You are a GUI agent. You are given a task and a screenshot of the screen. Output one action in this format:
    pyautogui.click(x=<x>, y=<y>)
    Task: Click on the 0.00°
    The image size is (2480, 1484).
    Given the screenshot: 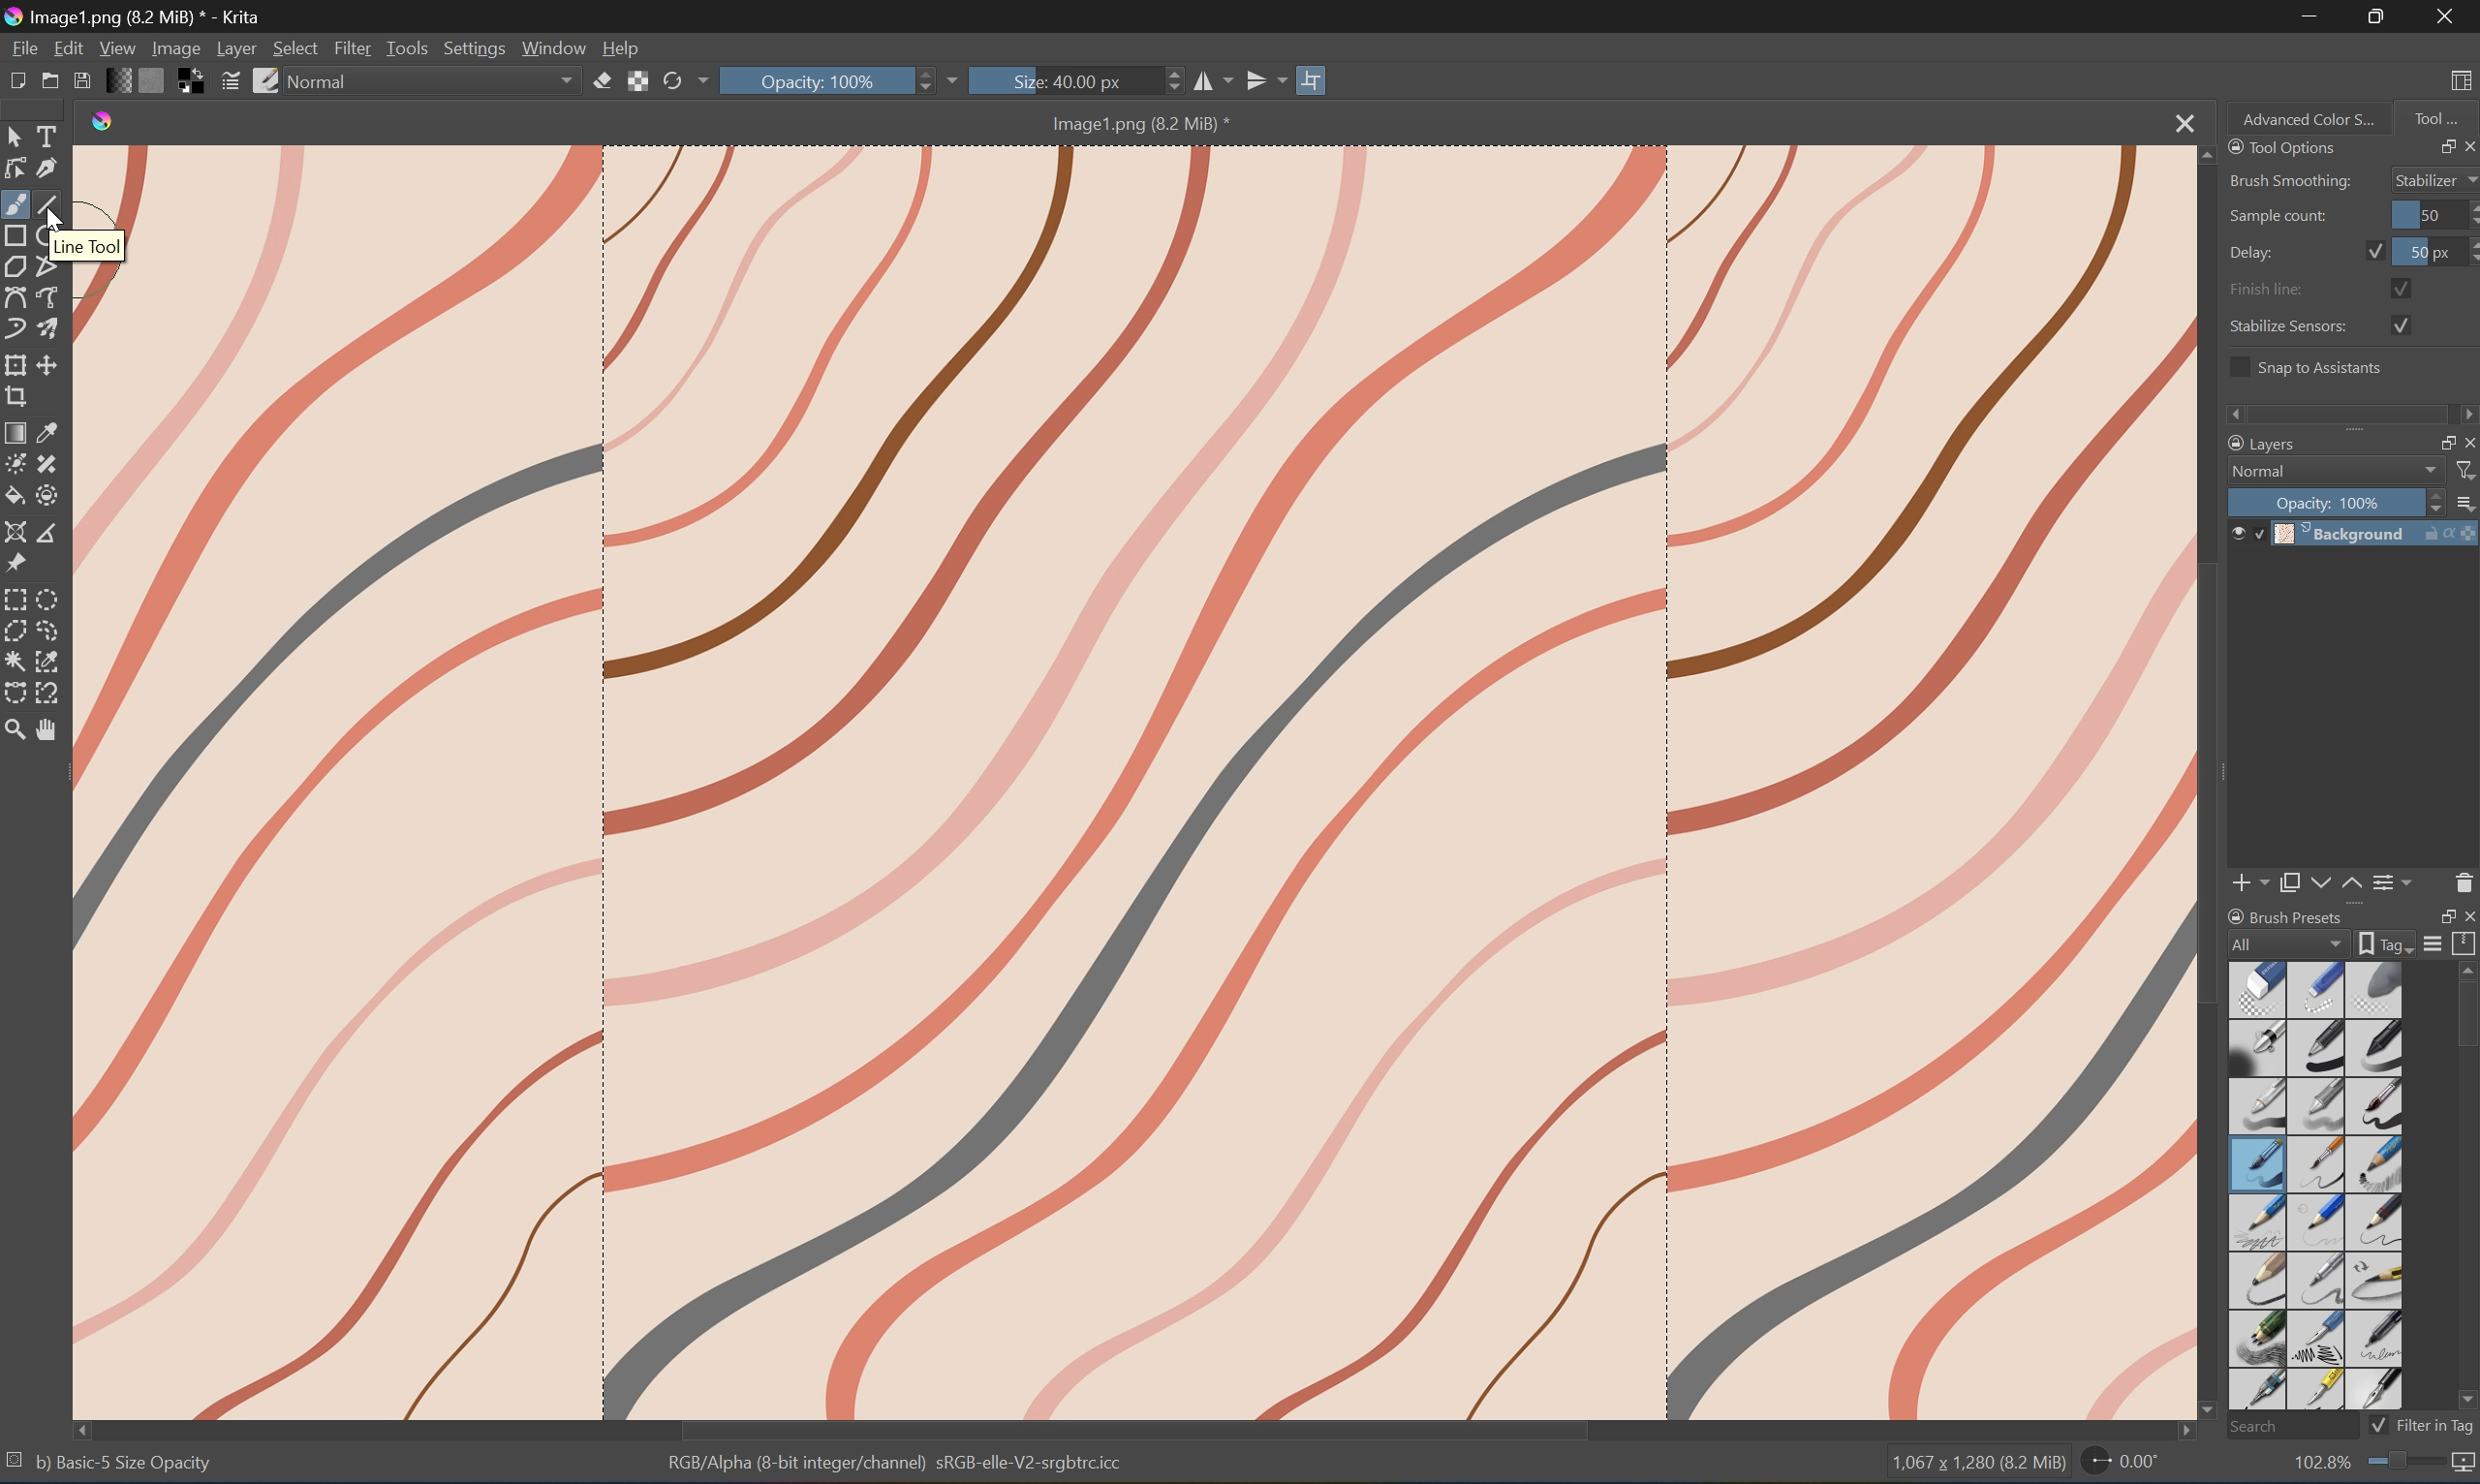 What is the action you would take?
    pyautogui.click(x=2119, y=1465)
    